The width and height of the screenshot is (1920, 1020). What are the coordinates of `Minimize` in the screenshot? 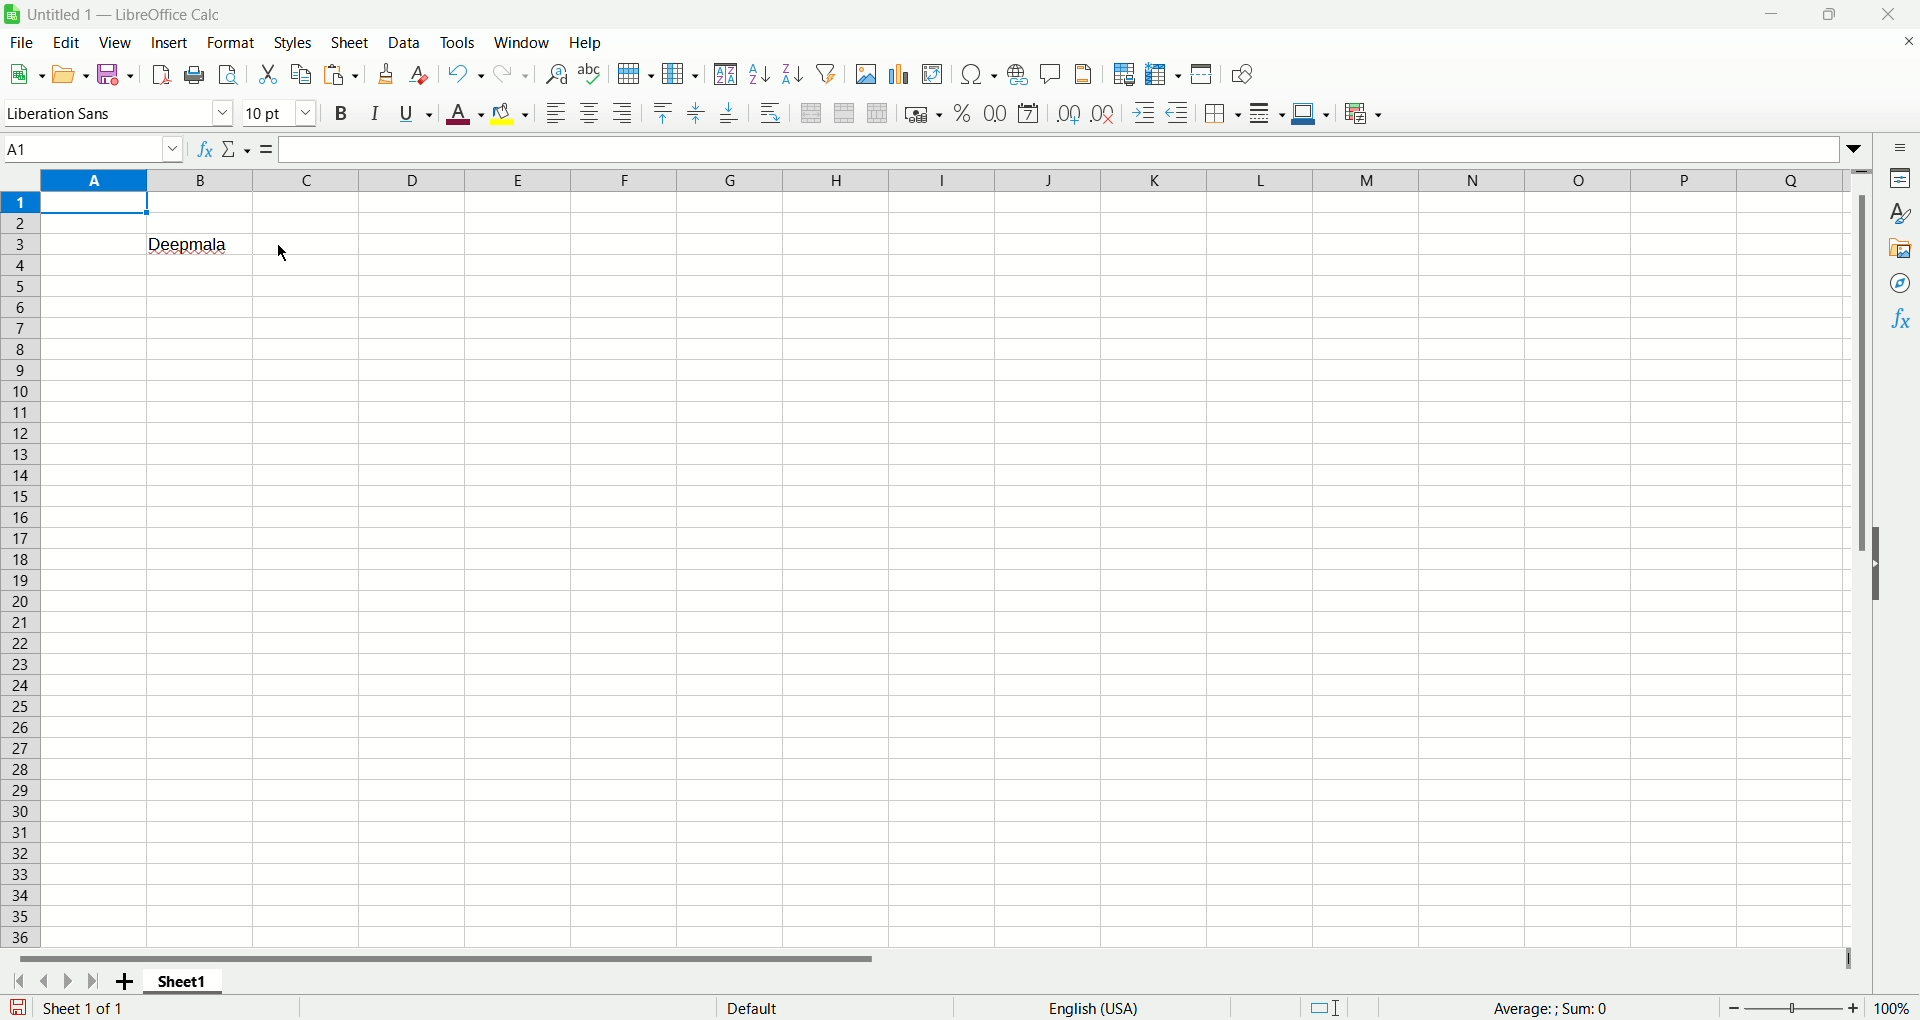 It's located at (1780, 12).